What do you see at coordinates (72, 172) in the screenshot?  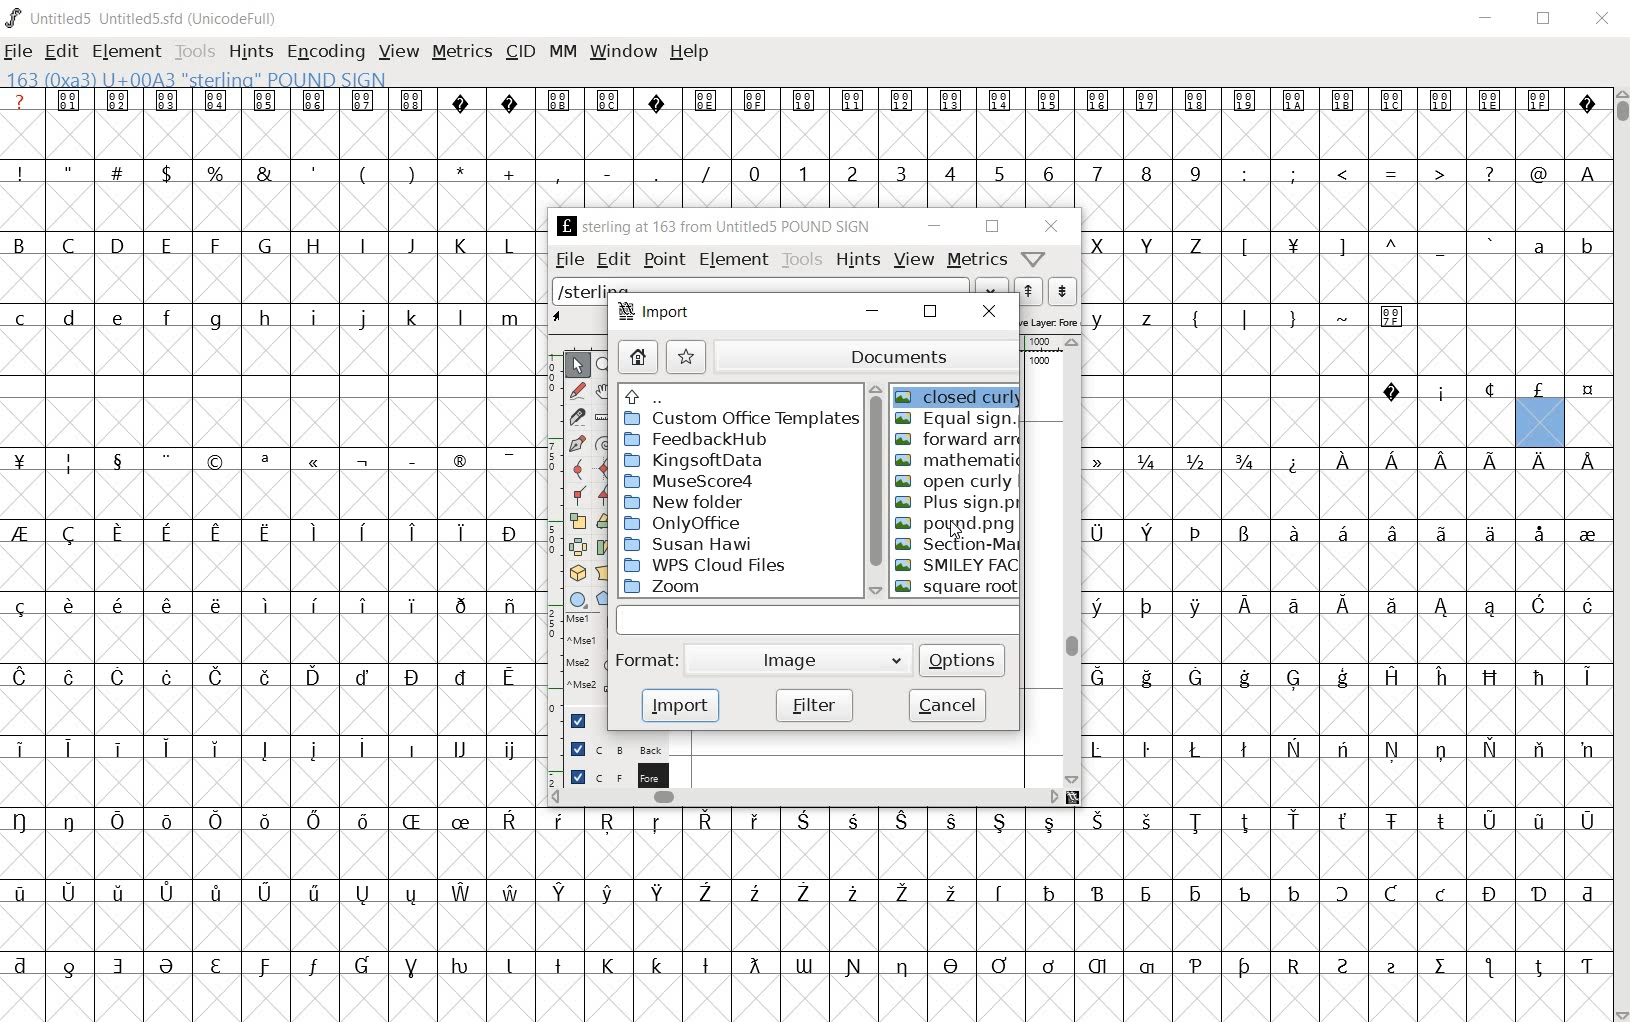 I see `"` at bounding box center [72, 172].